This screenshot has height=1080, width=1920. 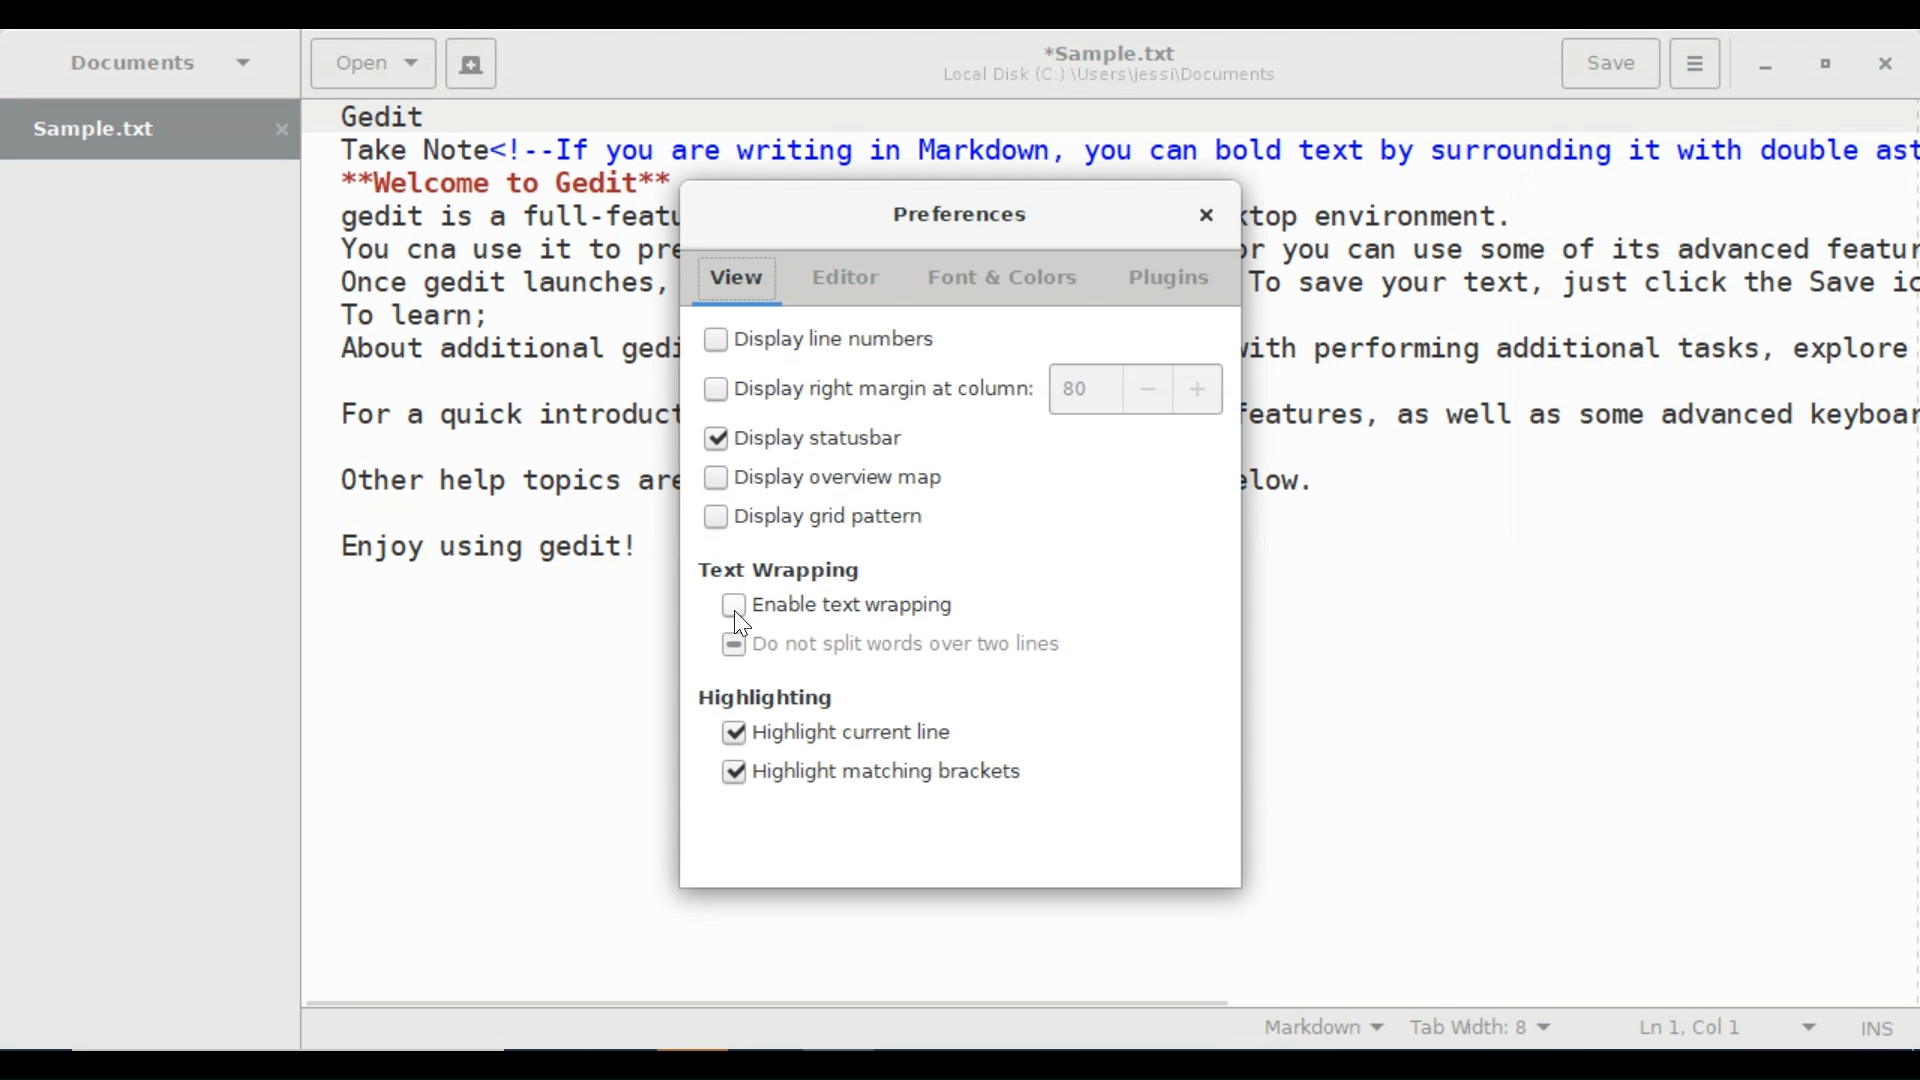 What do you see at coordinates (904, 647) in the screenshot?
I see `(un)select Do not split words over two lines` at bounding box center [904, 647].